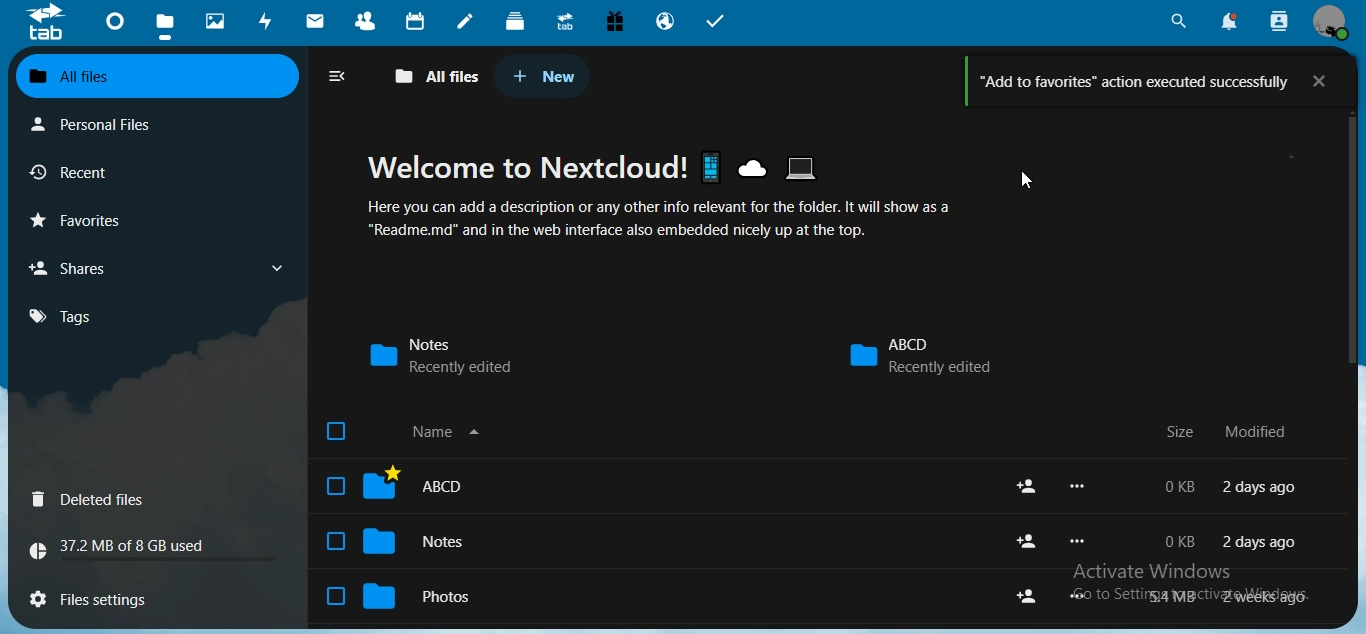 Image resolution: width=1366 pixels, height=634 pixels. I want to click on favourites, so click(79, 218).